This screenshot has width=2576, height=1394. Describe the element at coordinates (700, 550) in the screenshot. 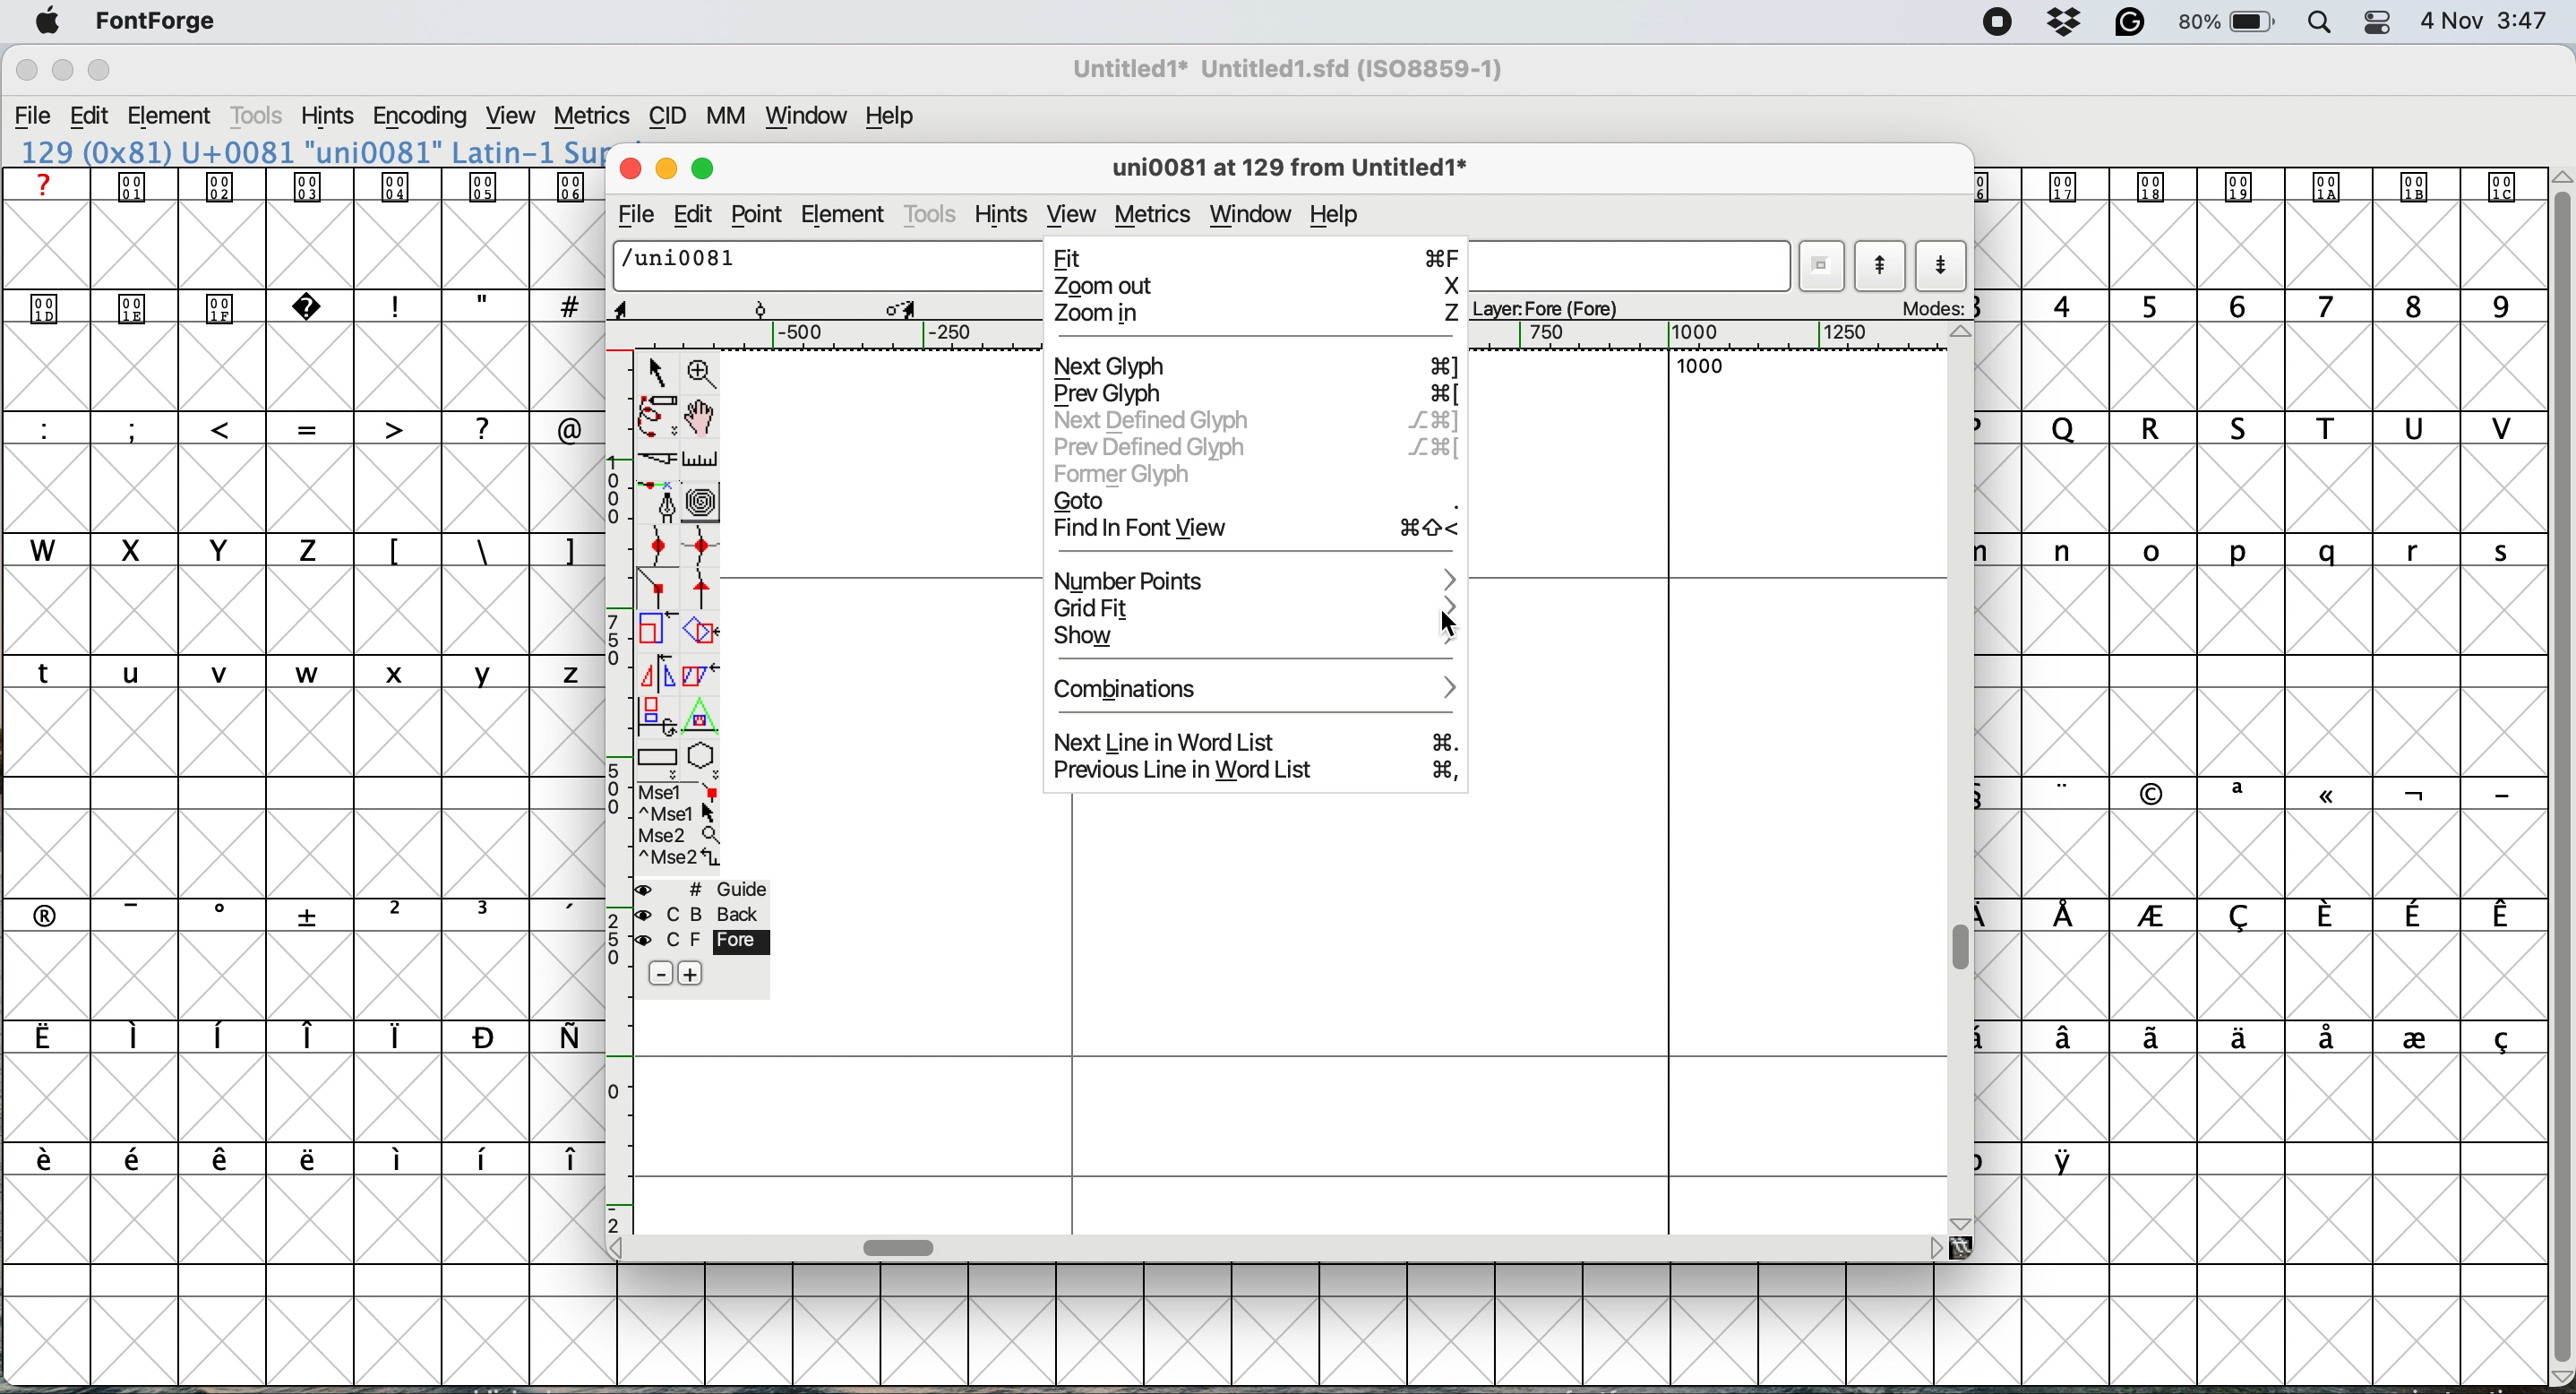

I see `add a curve point horizontal or vertical` at that location.